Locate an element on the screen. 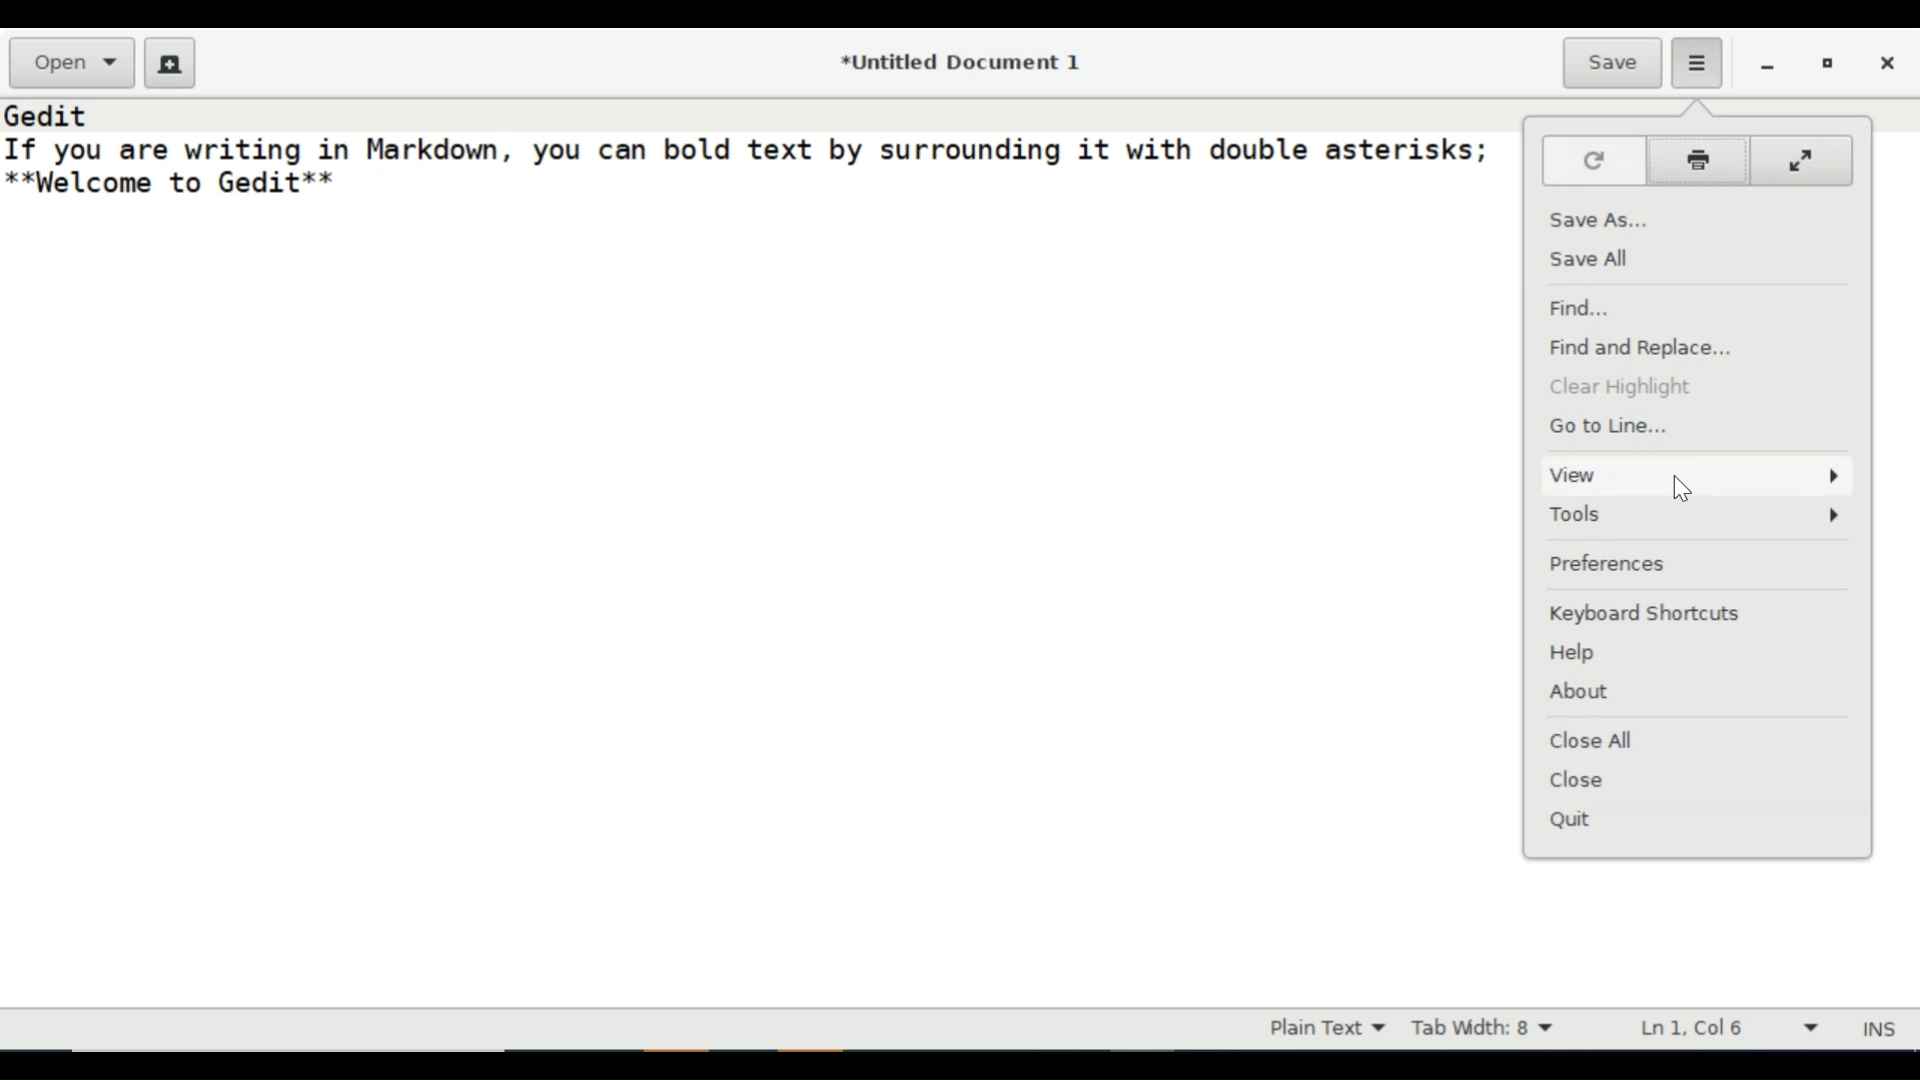  close is located at coordinates (1887, 62).